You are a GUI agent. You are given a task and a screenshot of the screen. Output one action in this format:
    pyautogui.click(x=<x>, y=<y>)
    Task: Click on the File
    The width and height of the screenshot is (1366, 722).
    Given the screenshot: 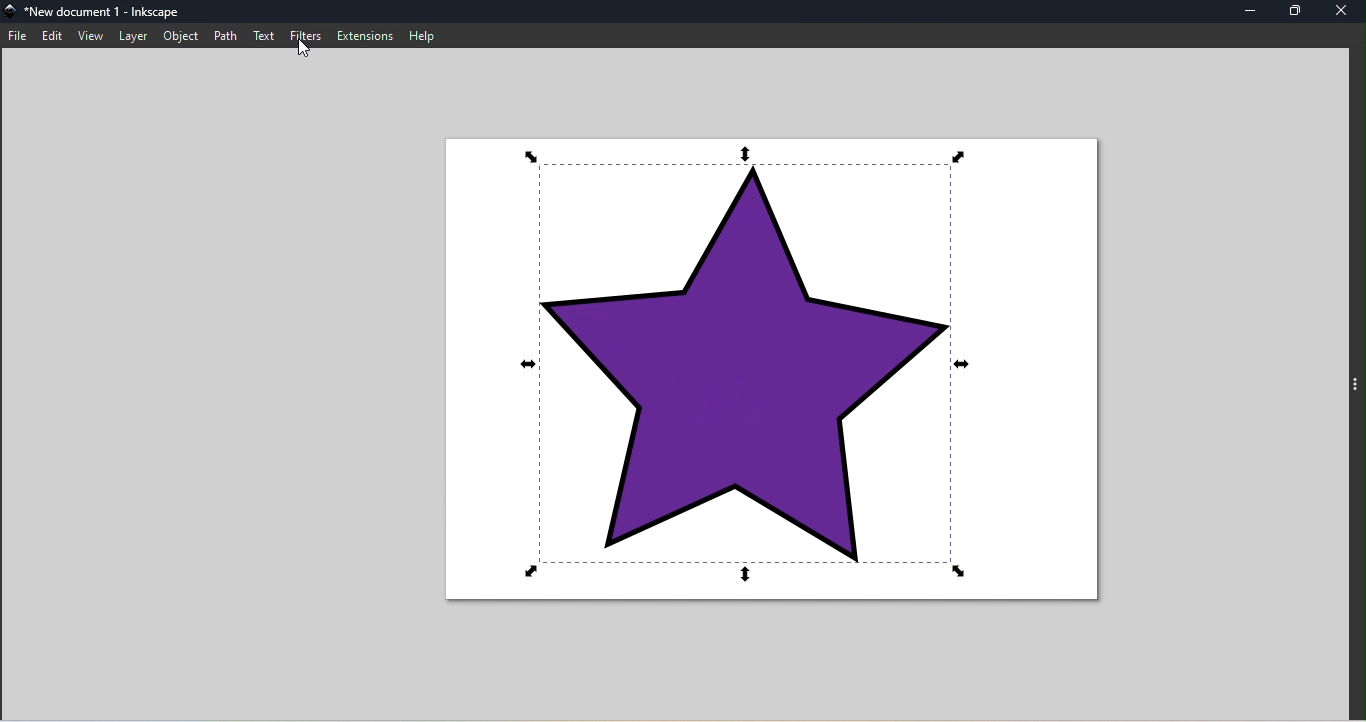 What is the action you would take?
    pyautogui.click(x=18, y=38)
    